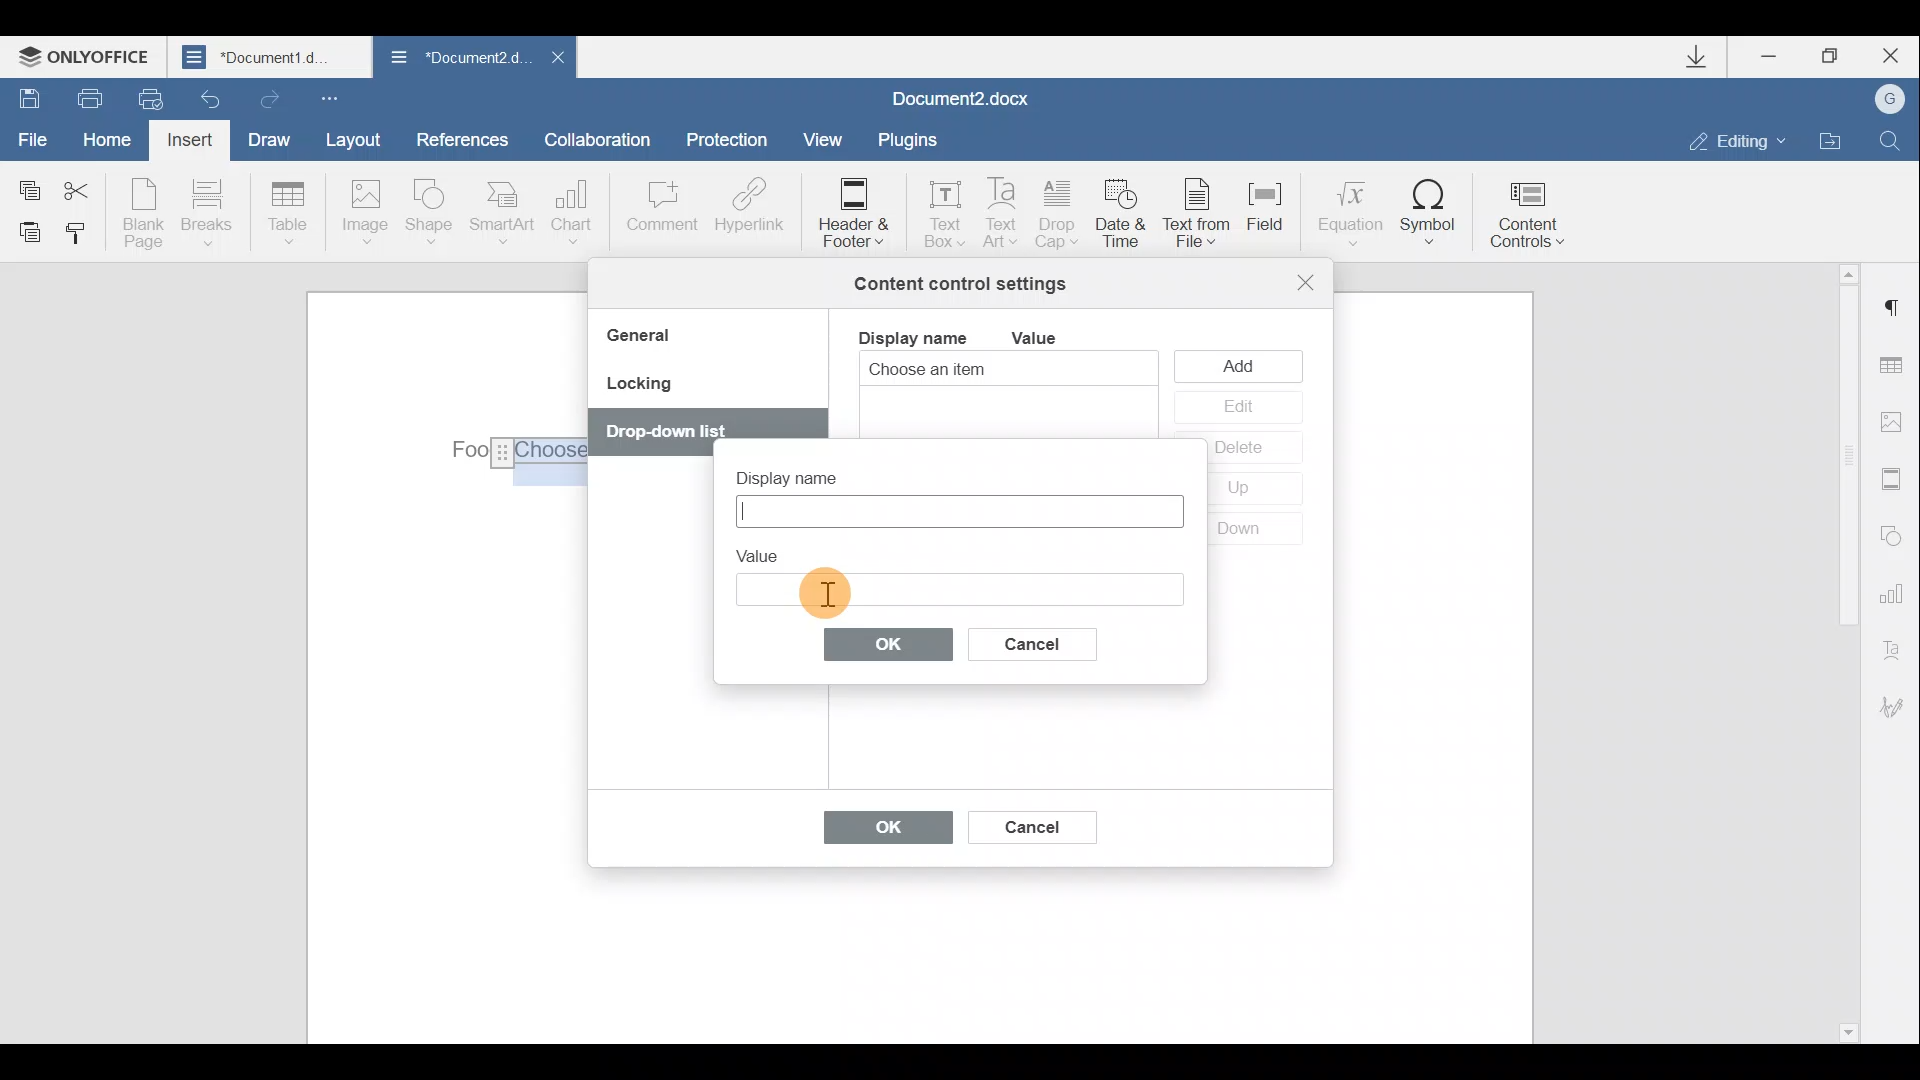 The height and width of the screenshot is (1080, 1920). Describe the element at coordinates (1896, 478) in the screenshot. I see `Header & footer settings` at that location.